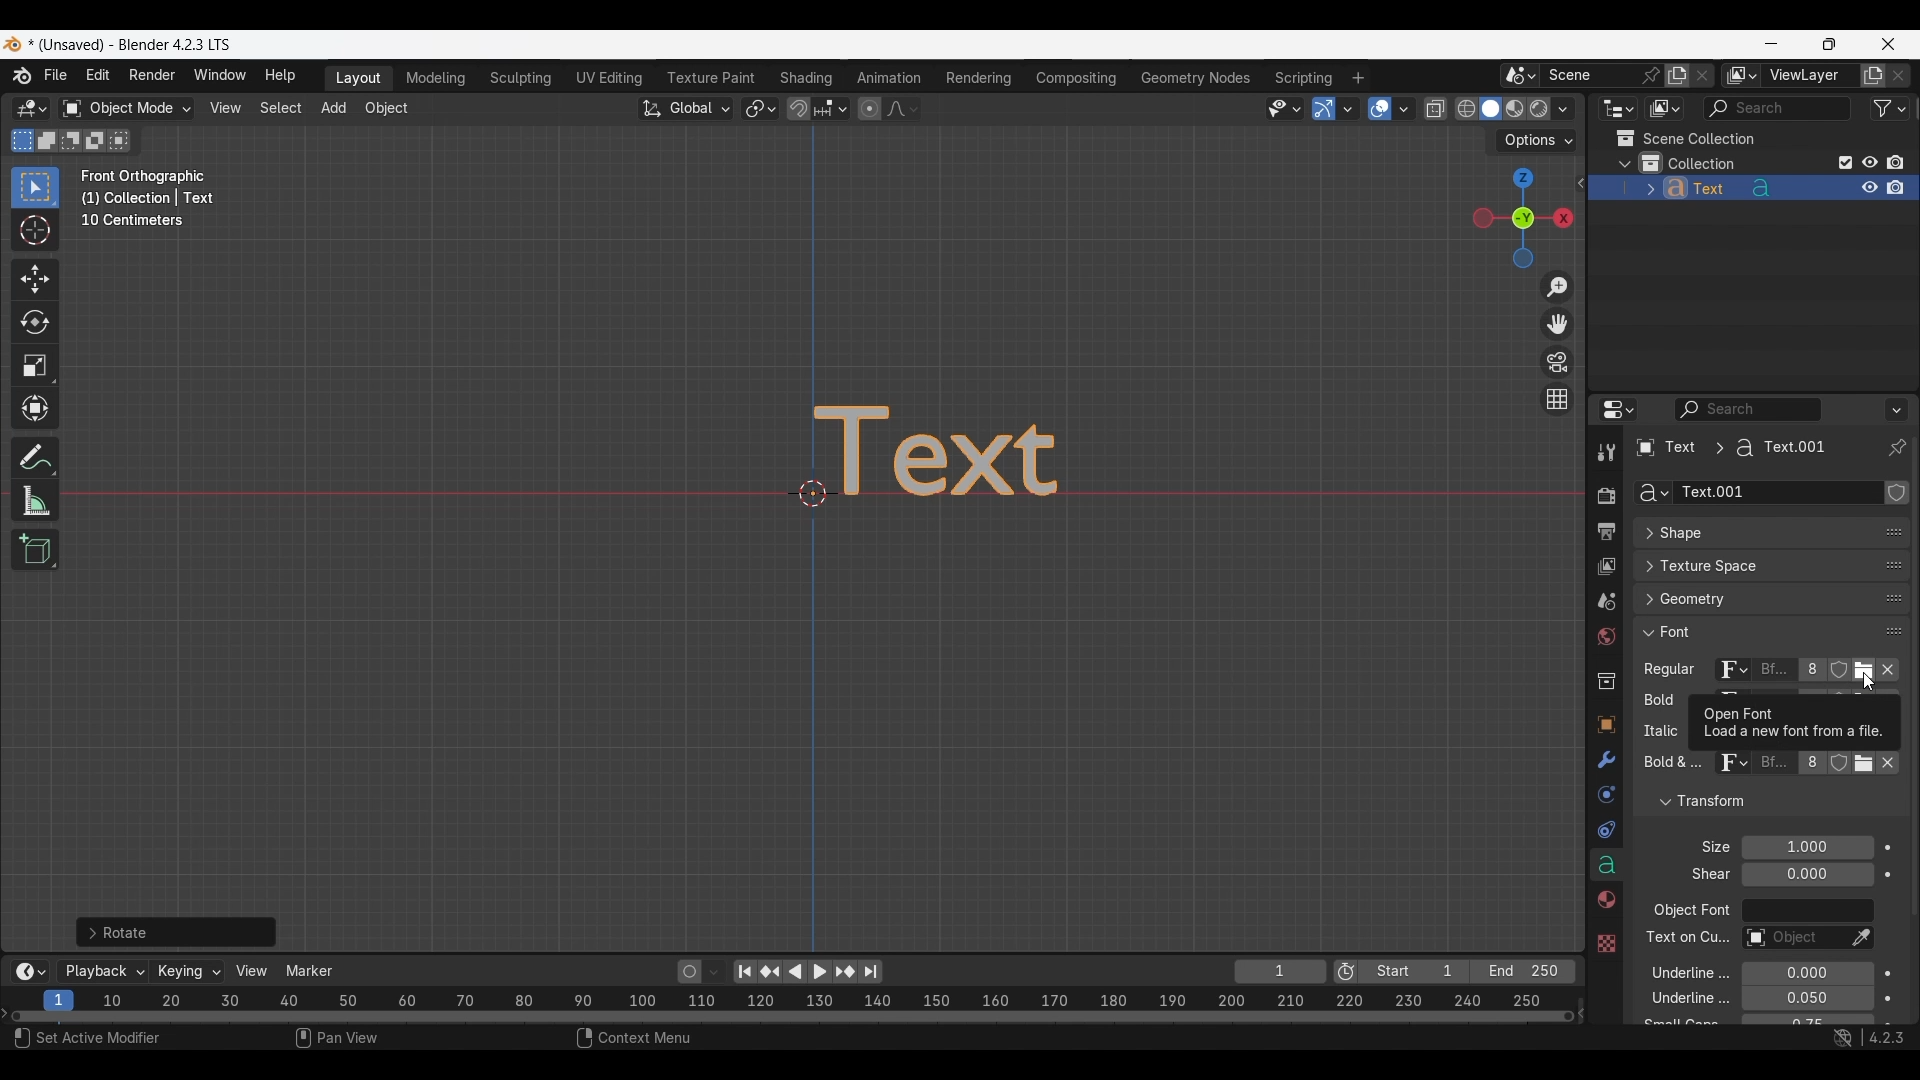 The height and width of the screenshot is (1080, 1920). Describe the element at coordinates (1582, 1012) in the screenshot. I see `Decrease frames space` at that location.